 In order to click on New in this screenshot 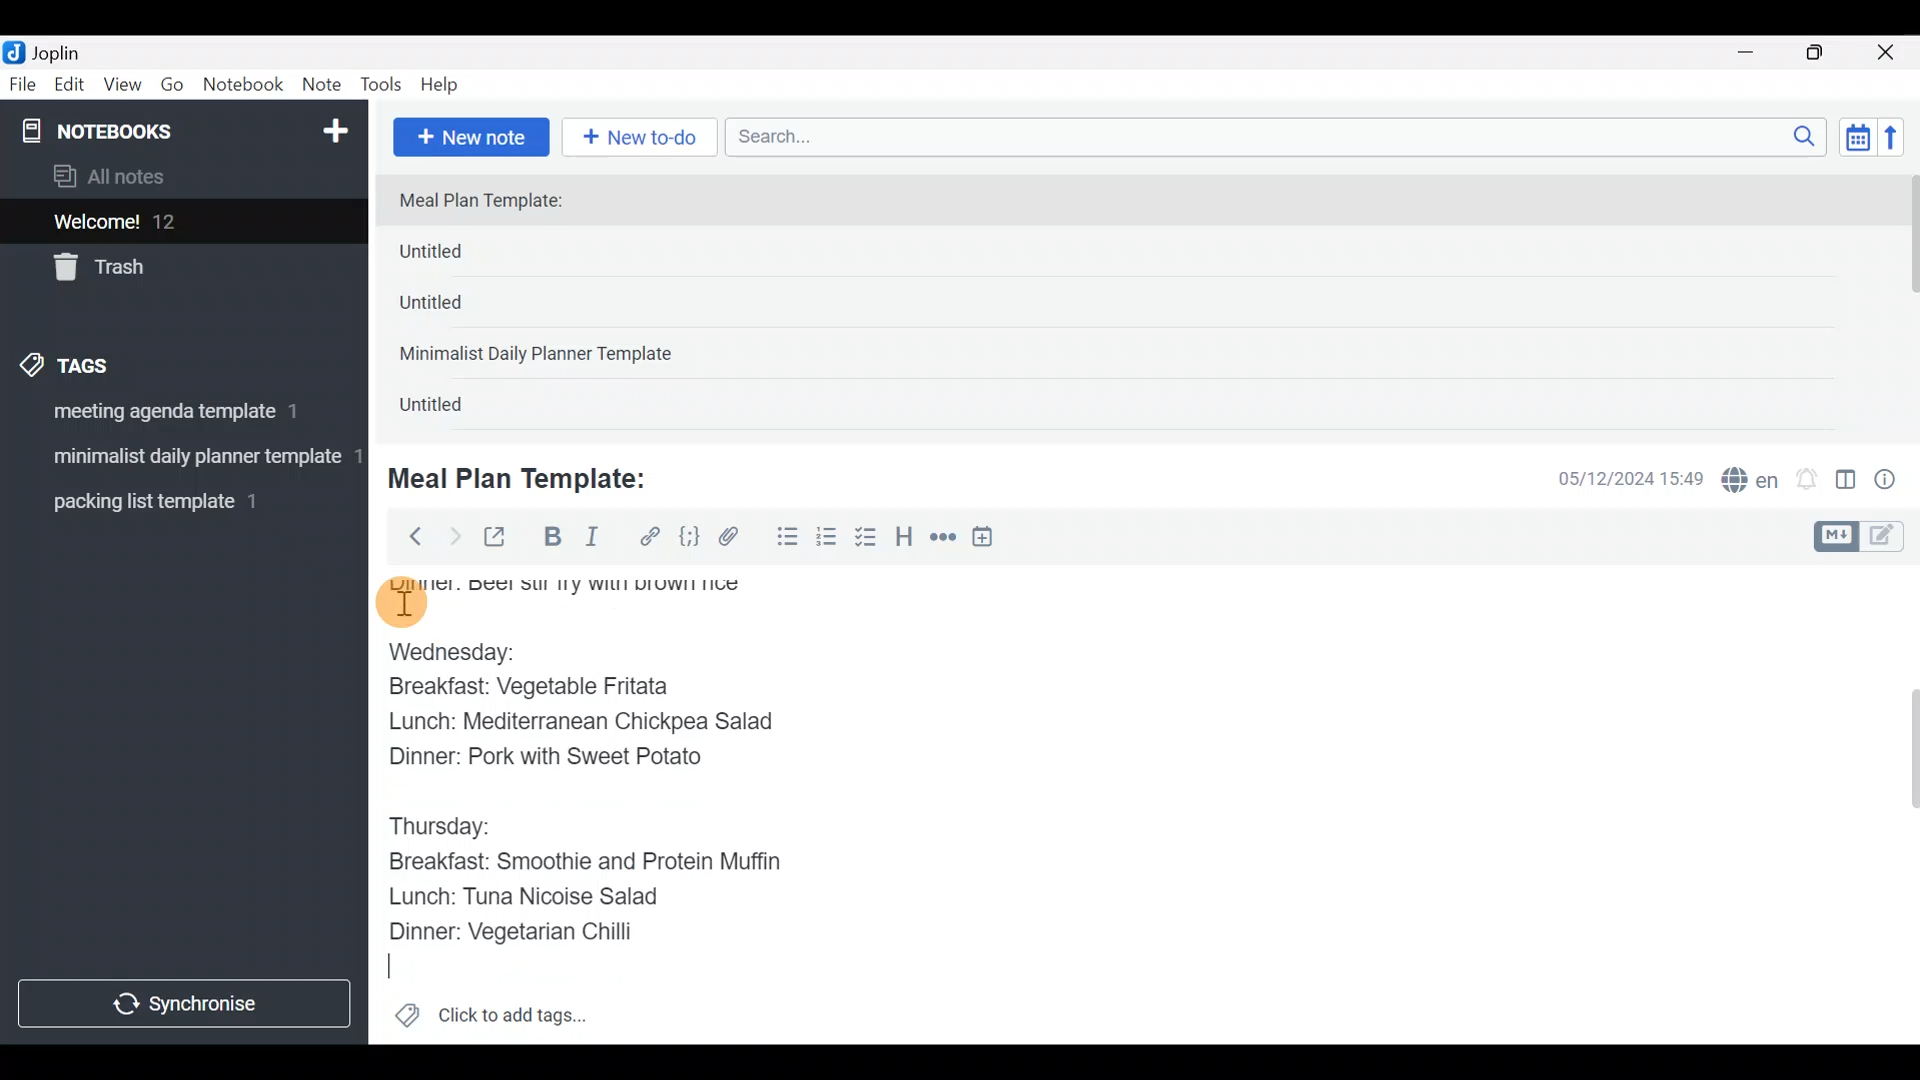, I will do `click(334, 127)`.